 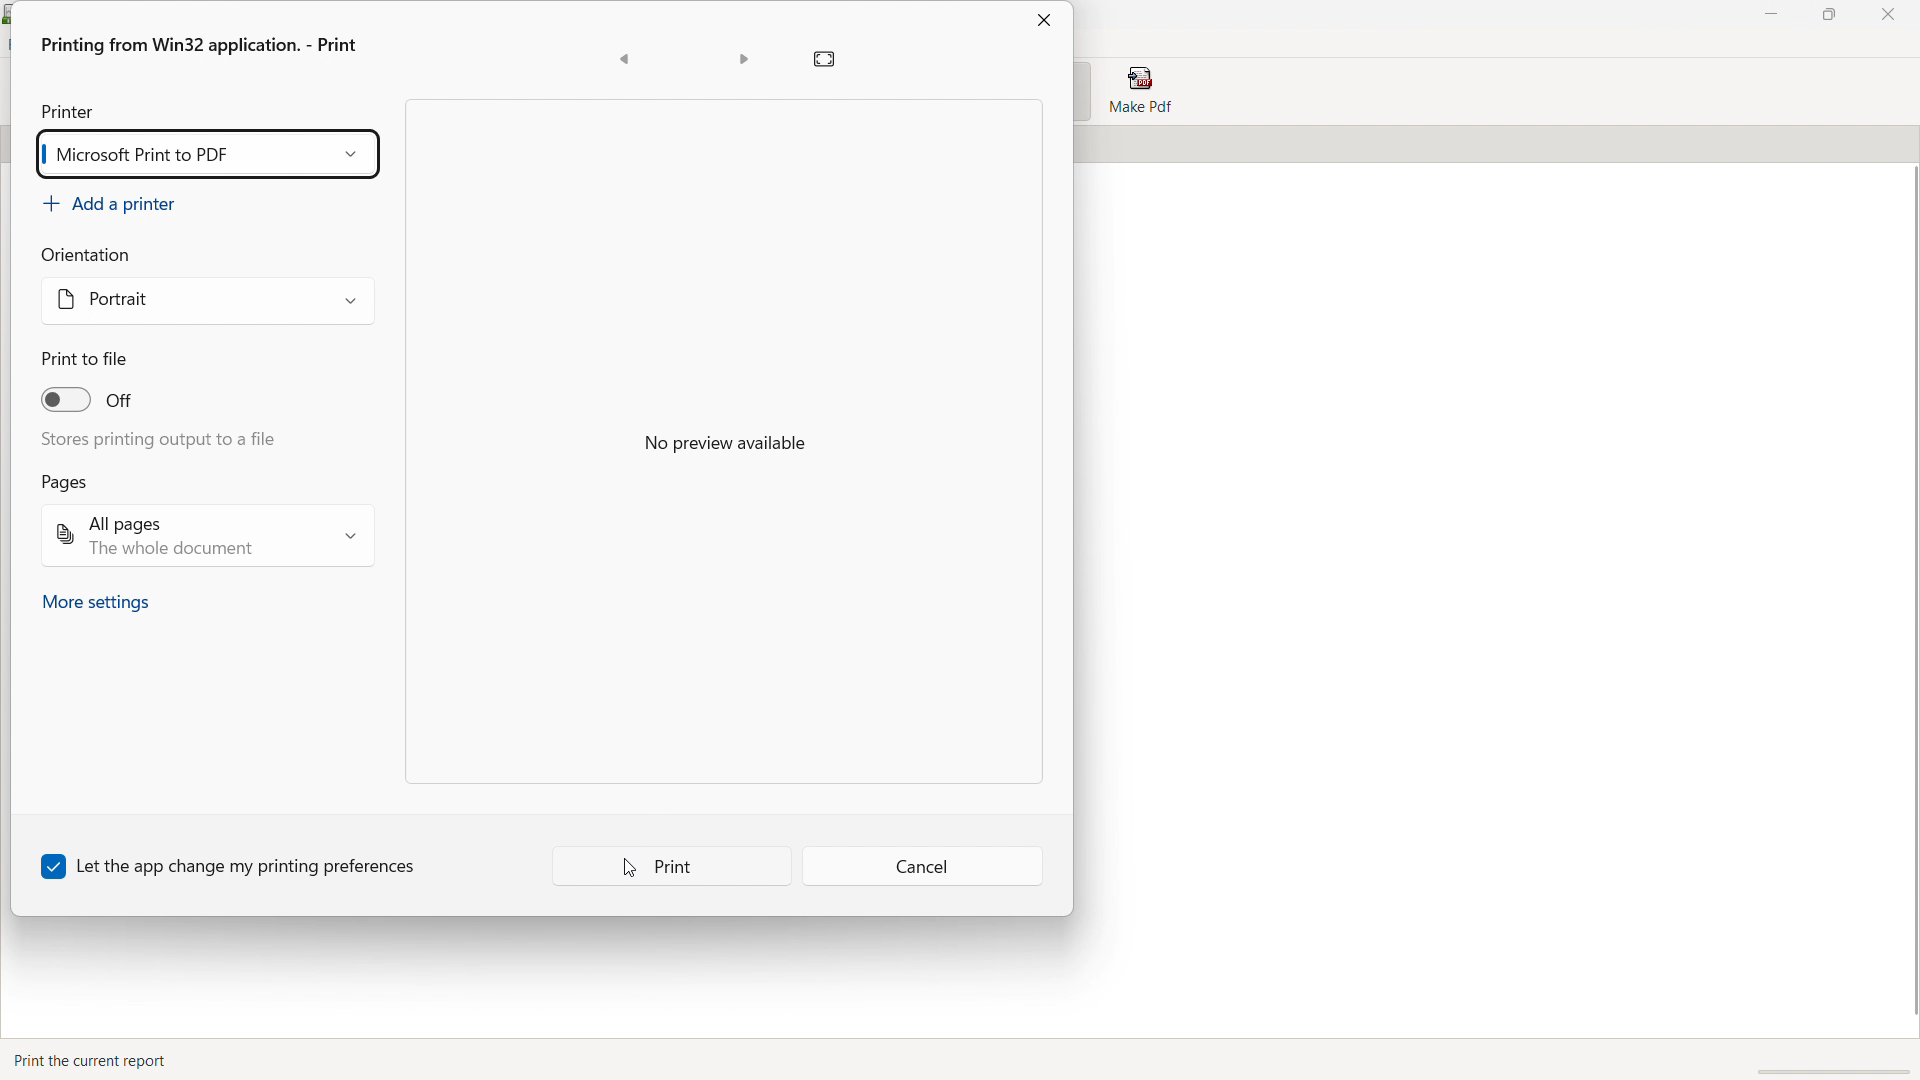 What do you see at coordinates (111, 204) in the screenshot?
I see `add a printer` at bounding box center [111, 204].